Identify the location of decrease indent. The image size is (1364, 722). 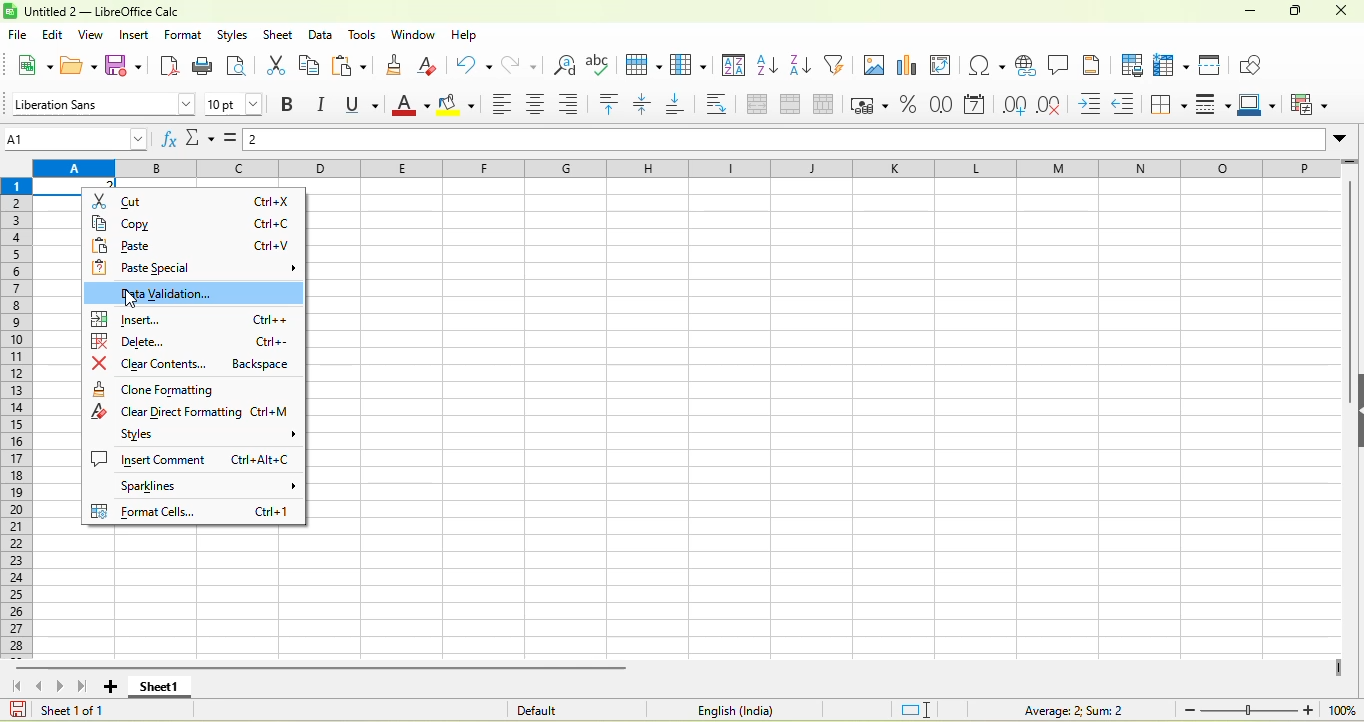
(1129, 106).